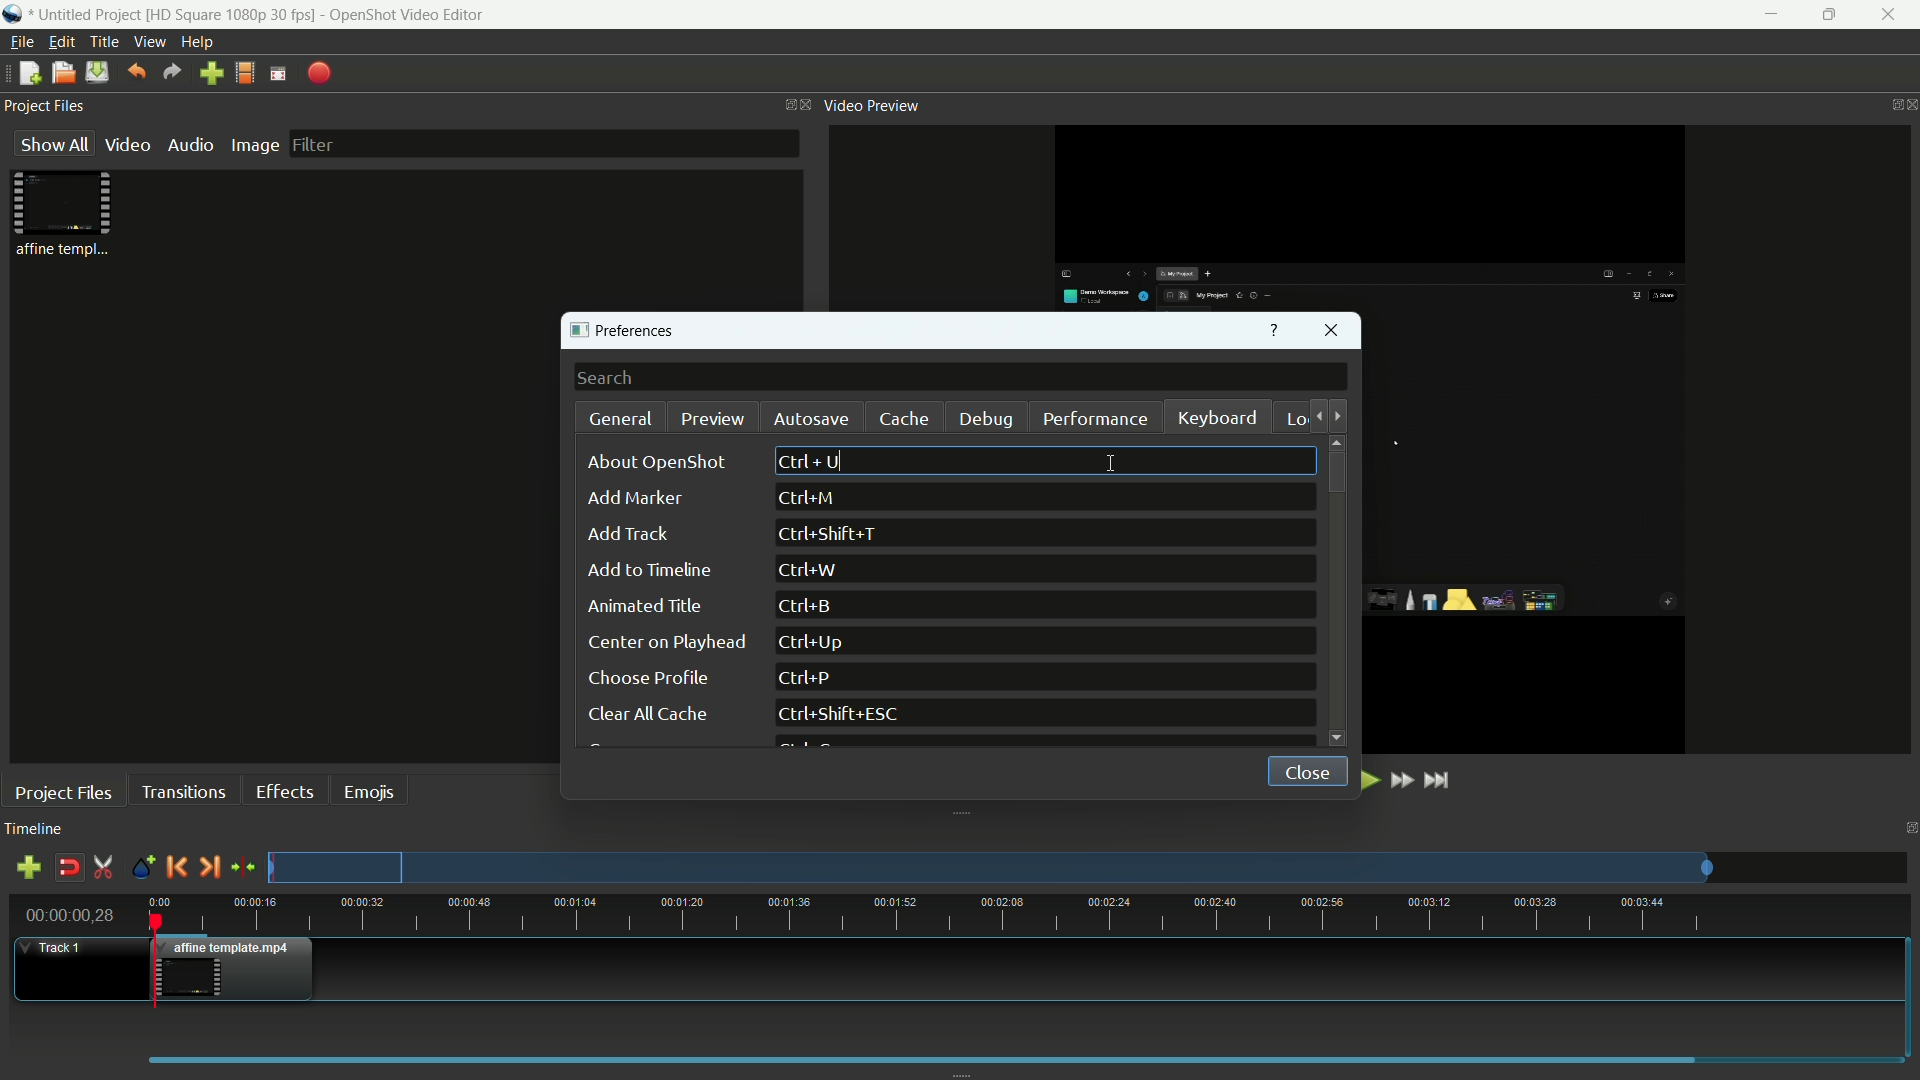 This screenshot has width=1920, height=1080. I want to click on close video preview, so click(1908, 105).